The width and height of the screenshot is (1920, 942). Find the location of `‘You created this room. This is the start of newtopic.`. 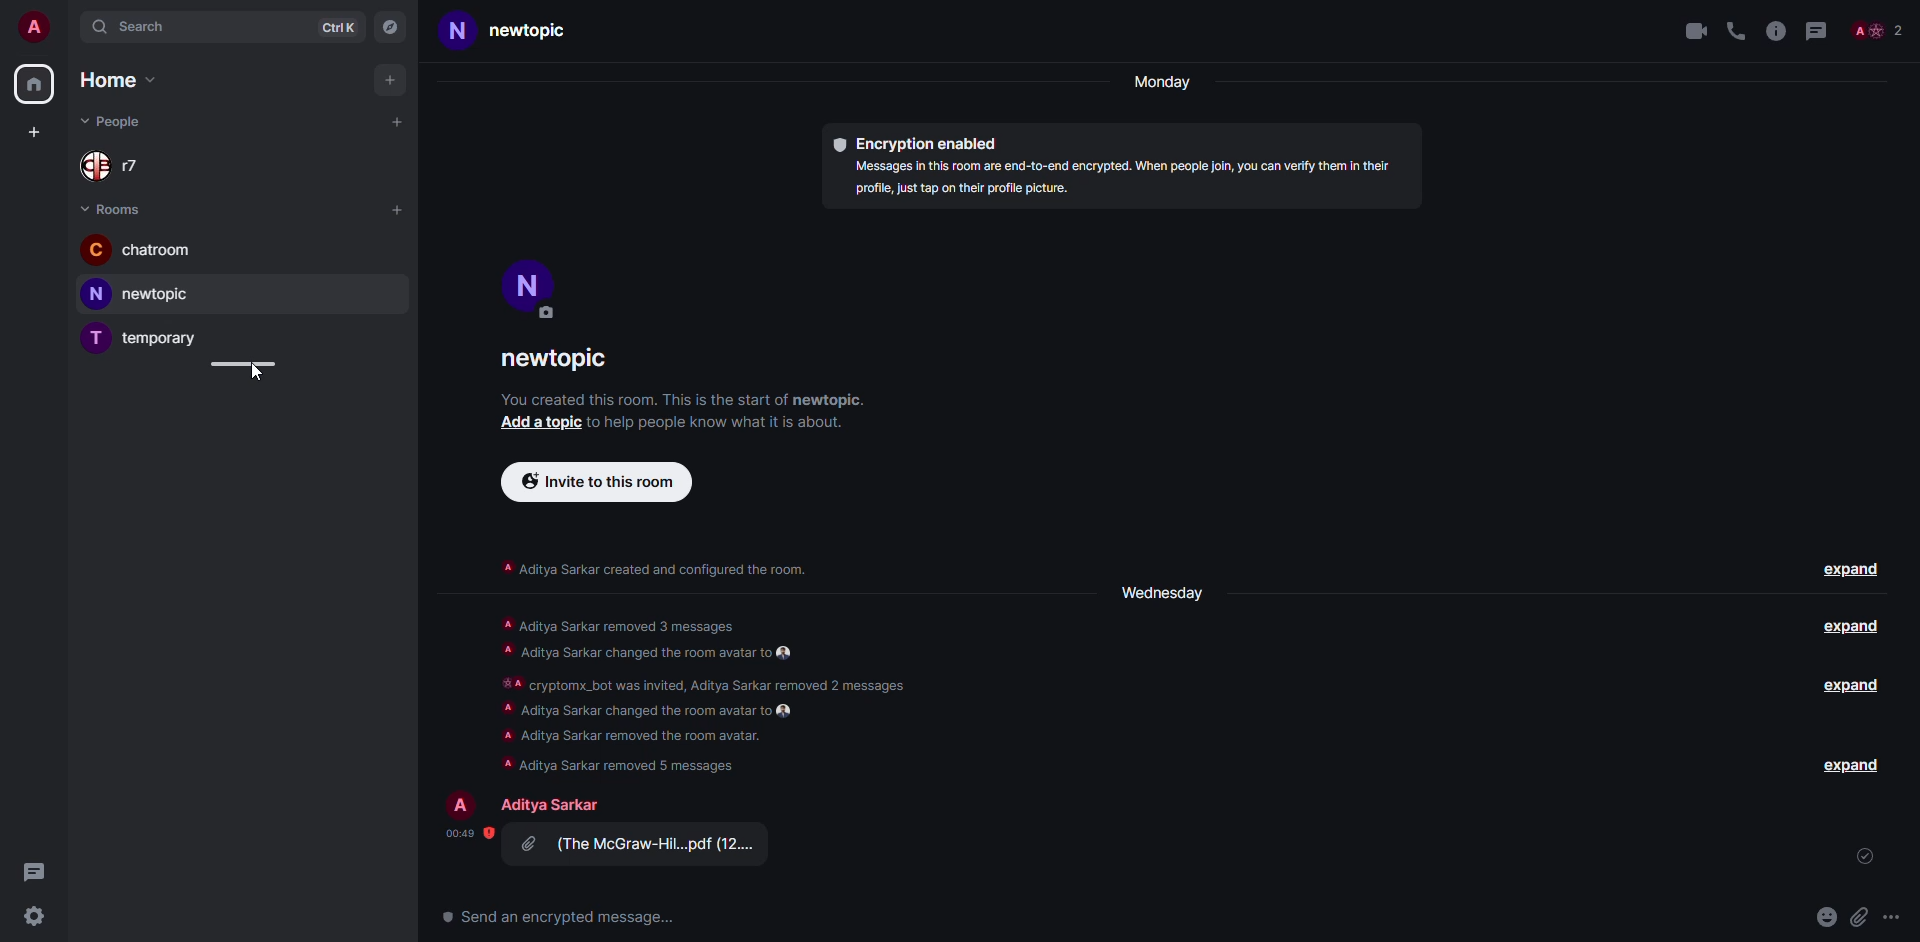

‘You created this room. This is the start of newtopic. is located at coordinates (700, 399).